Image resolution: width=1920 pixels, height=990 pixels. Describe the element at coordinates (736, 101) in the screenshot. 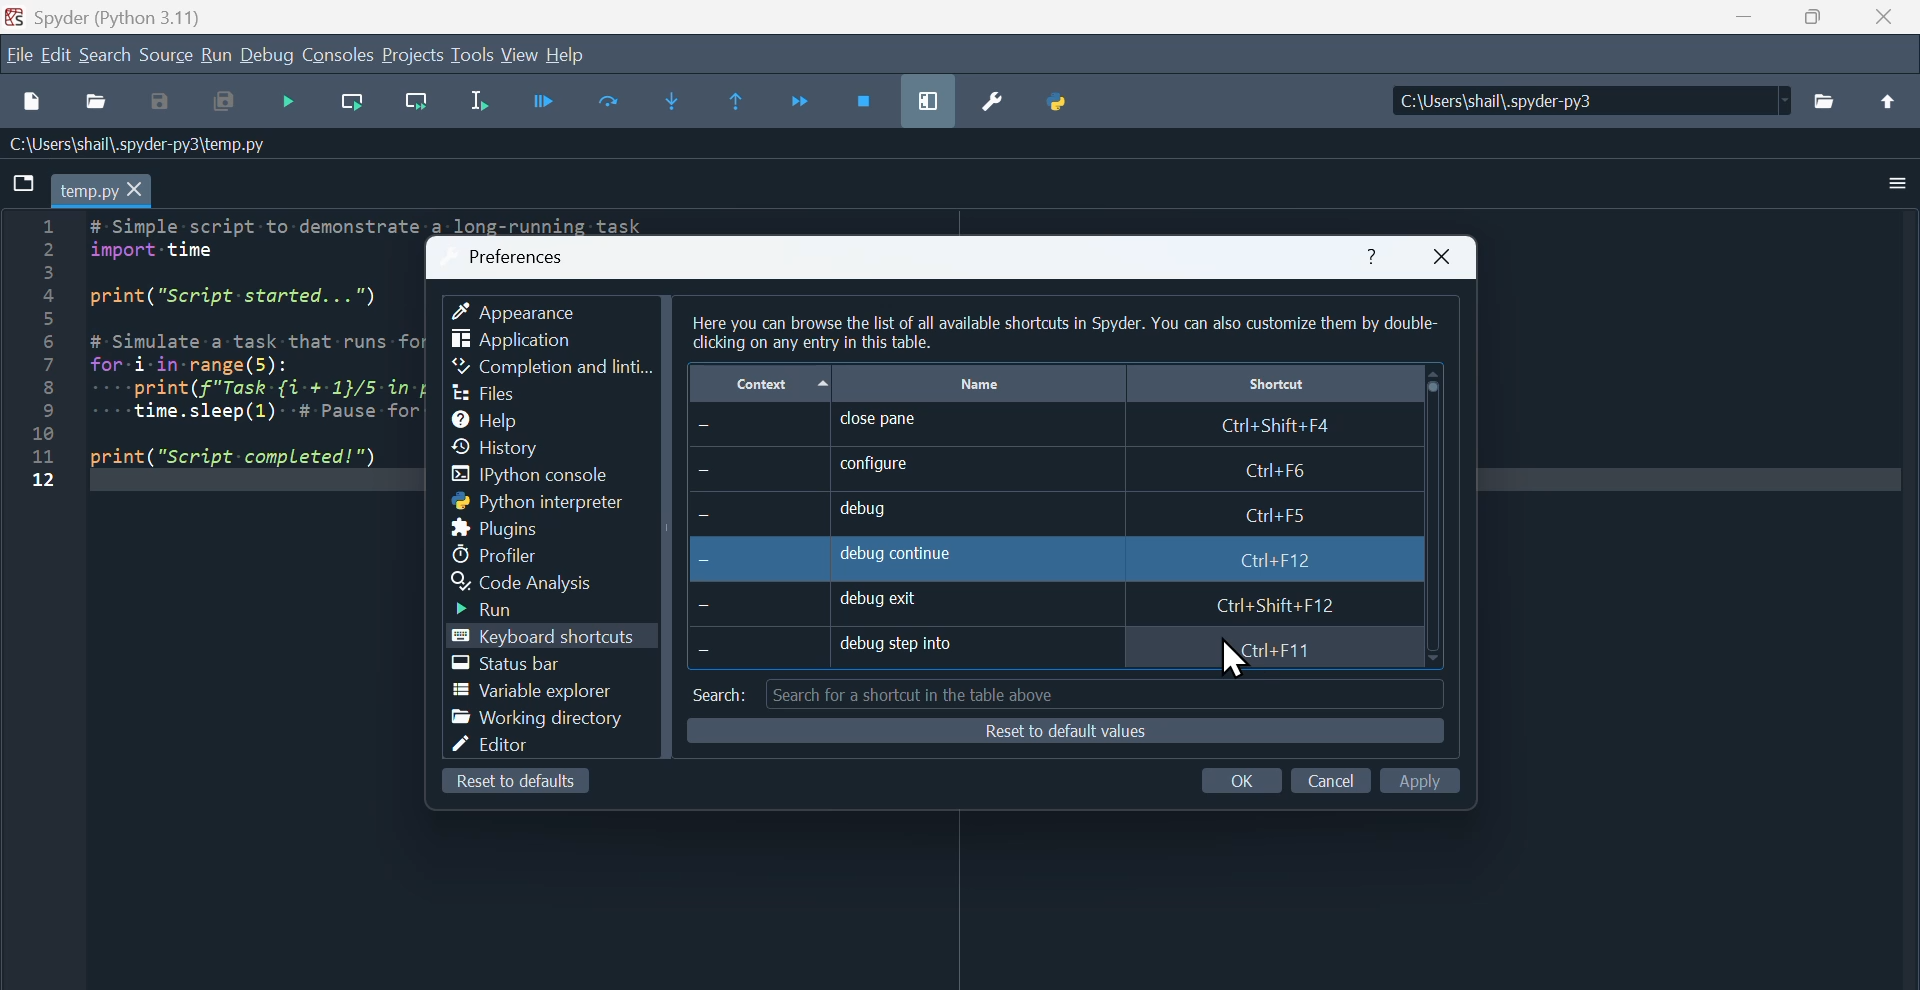

I see `Execute until same function returns` at that location.